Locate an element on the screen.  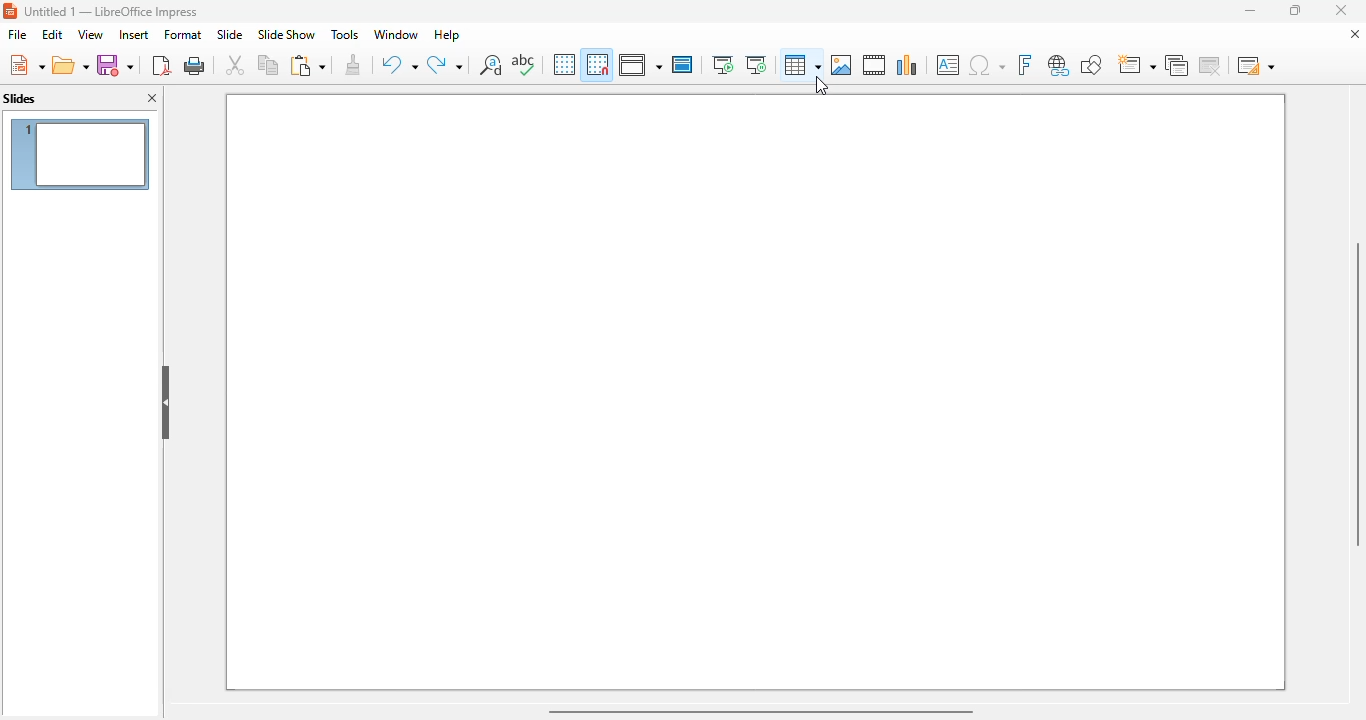
table is located at coordinates (803, 65).